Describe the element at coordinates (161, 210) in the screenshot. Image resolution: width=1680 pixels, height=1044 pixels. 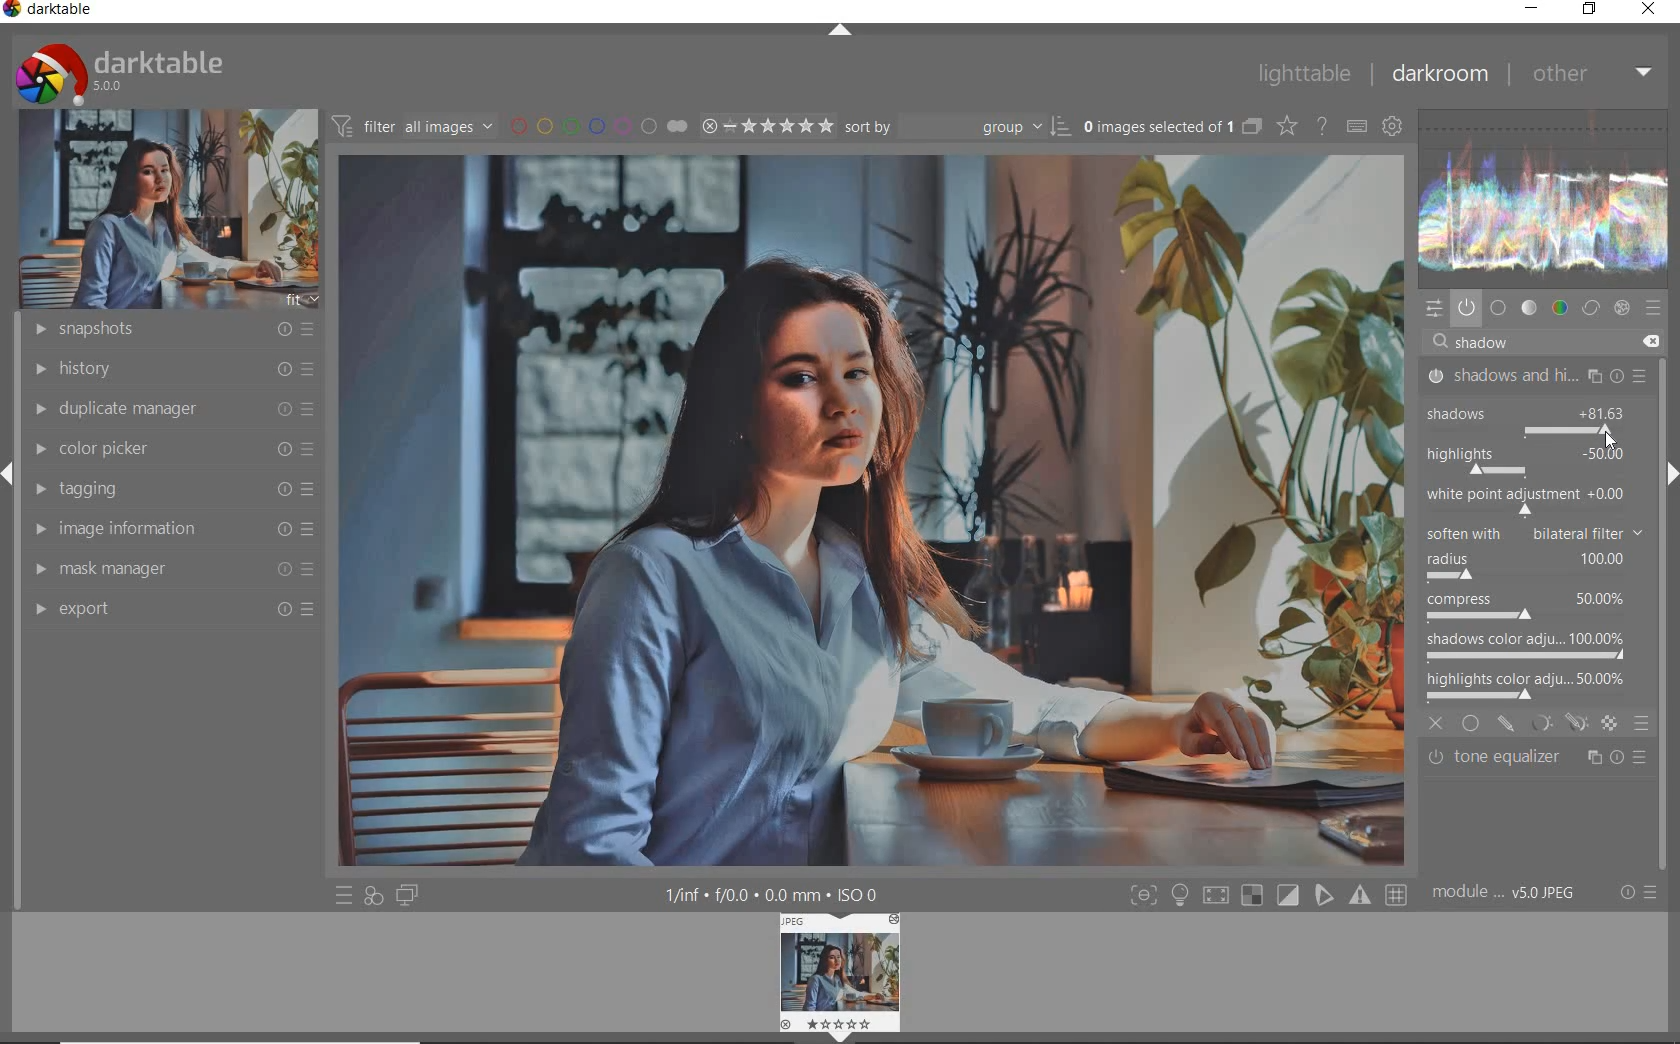
I see `image` at that location.